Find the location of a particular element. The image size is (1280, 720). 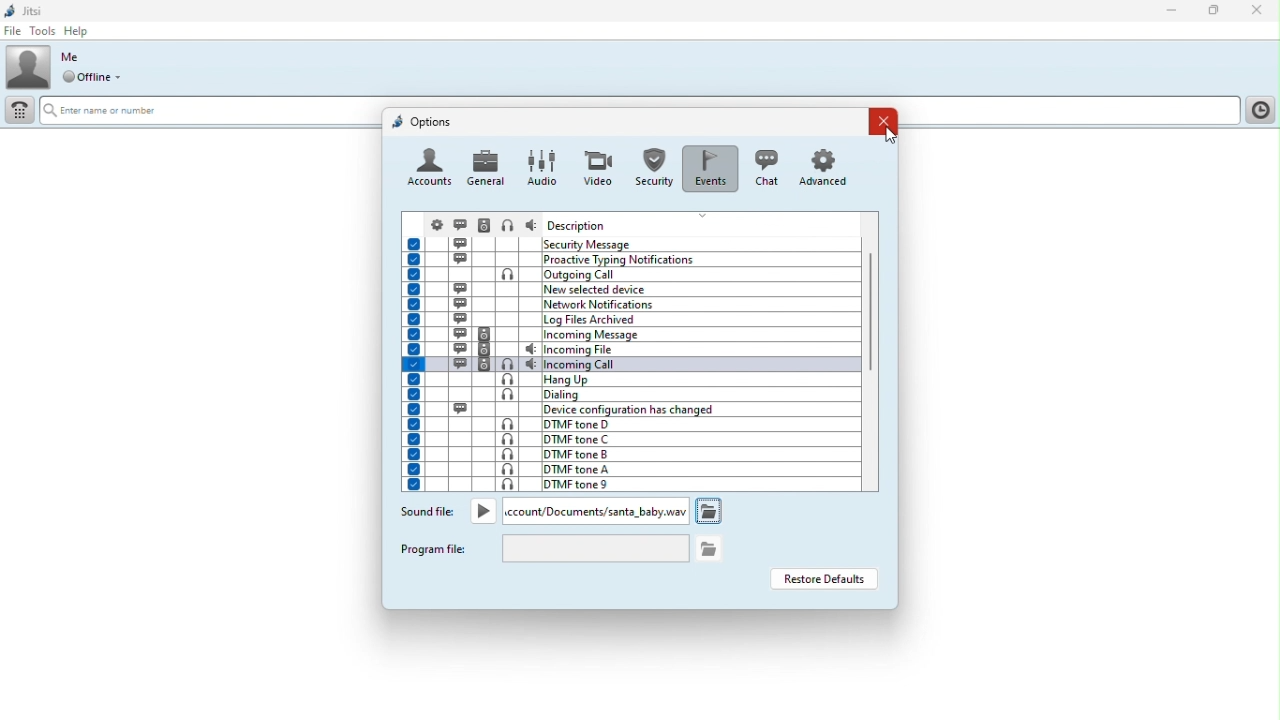

DTMF tone 9 is located at coordinates (626, 484).